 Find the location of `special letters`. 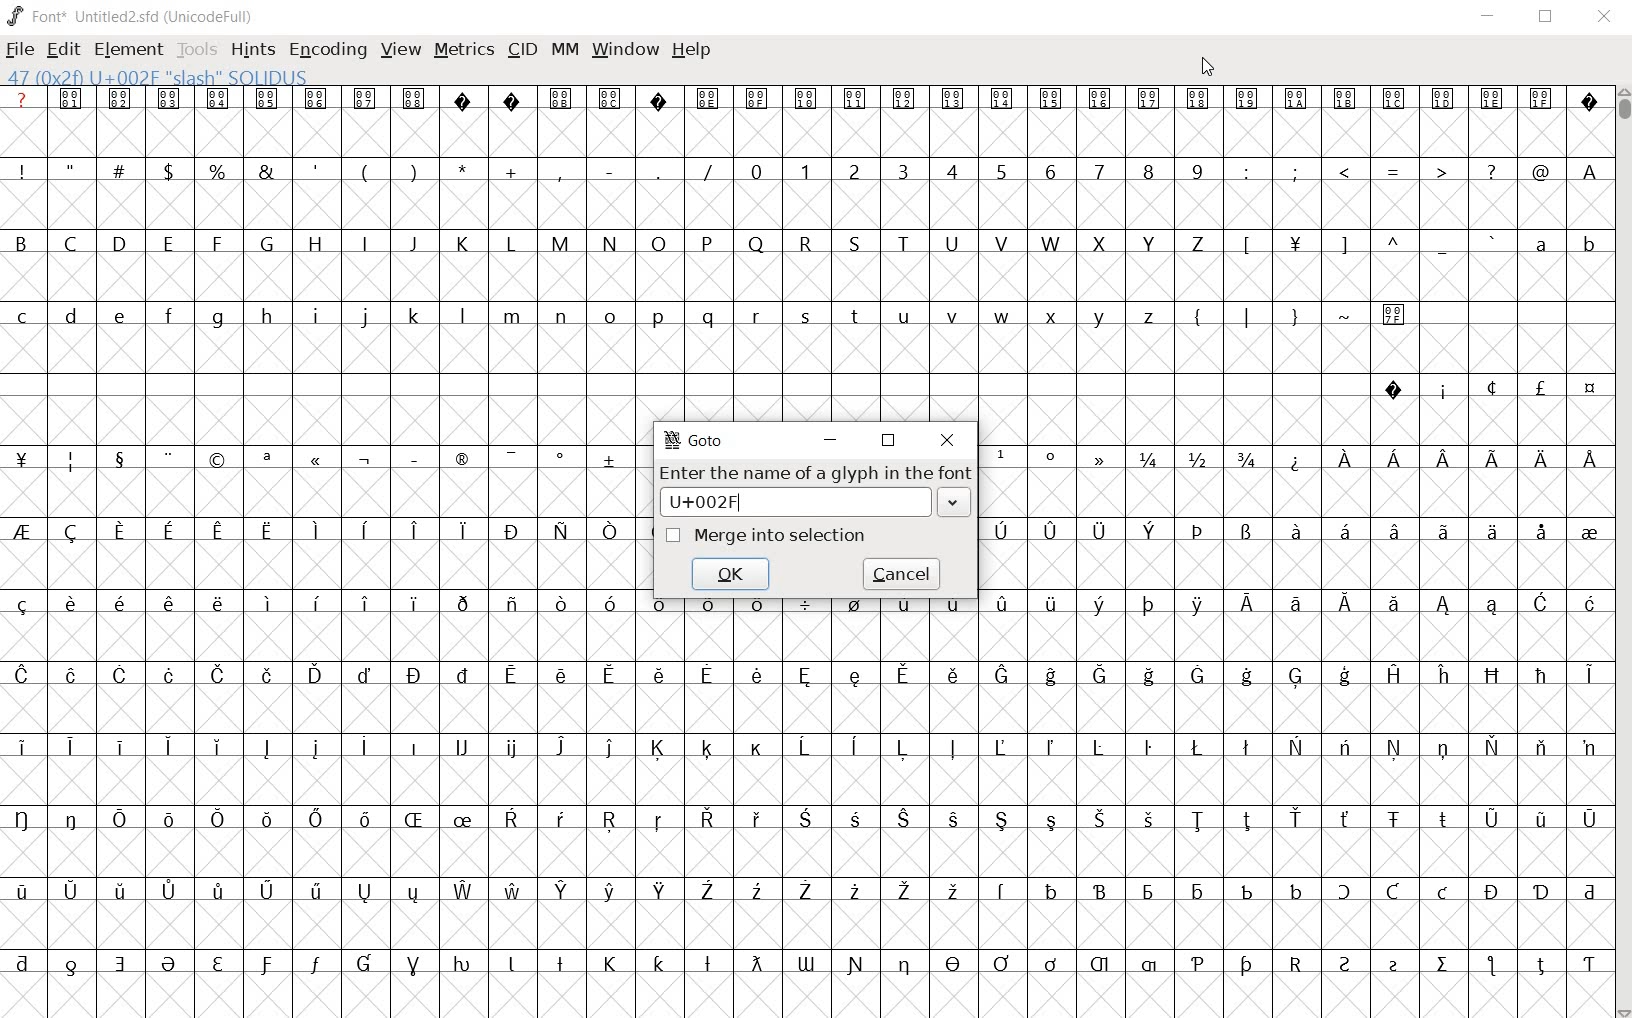

special letters is located at coordinates (809, 746).